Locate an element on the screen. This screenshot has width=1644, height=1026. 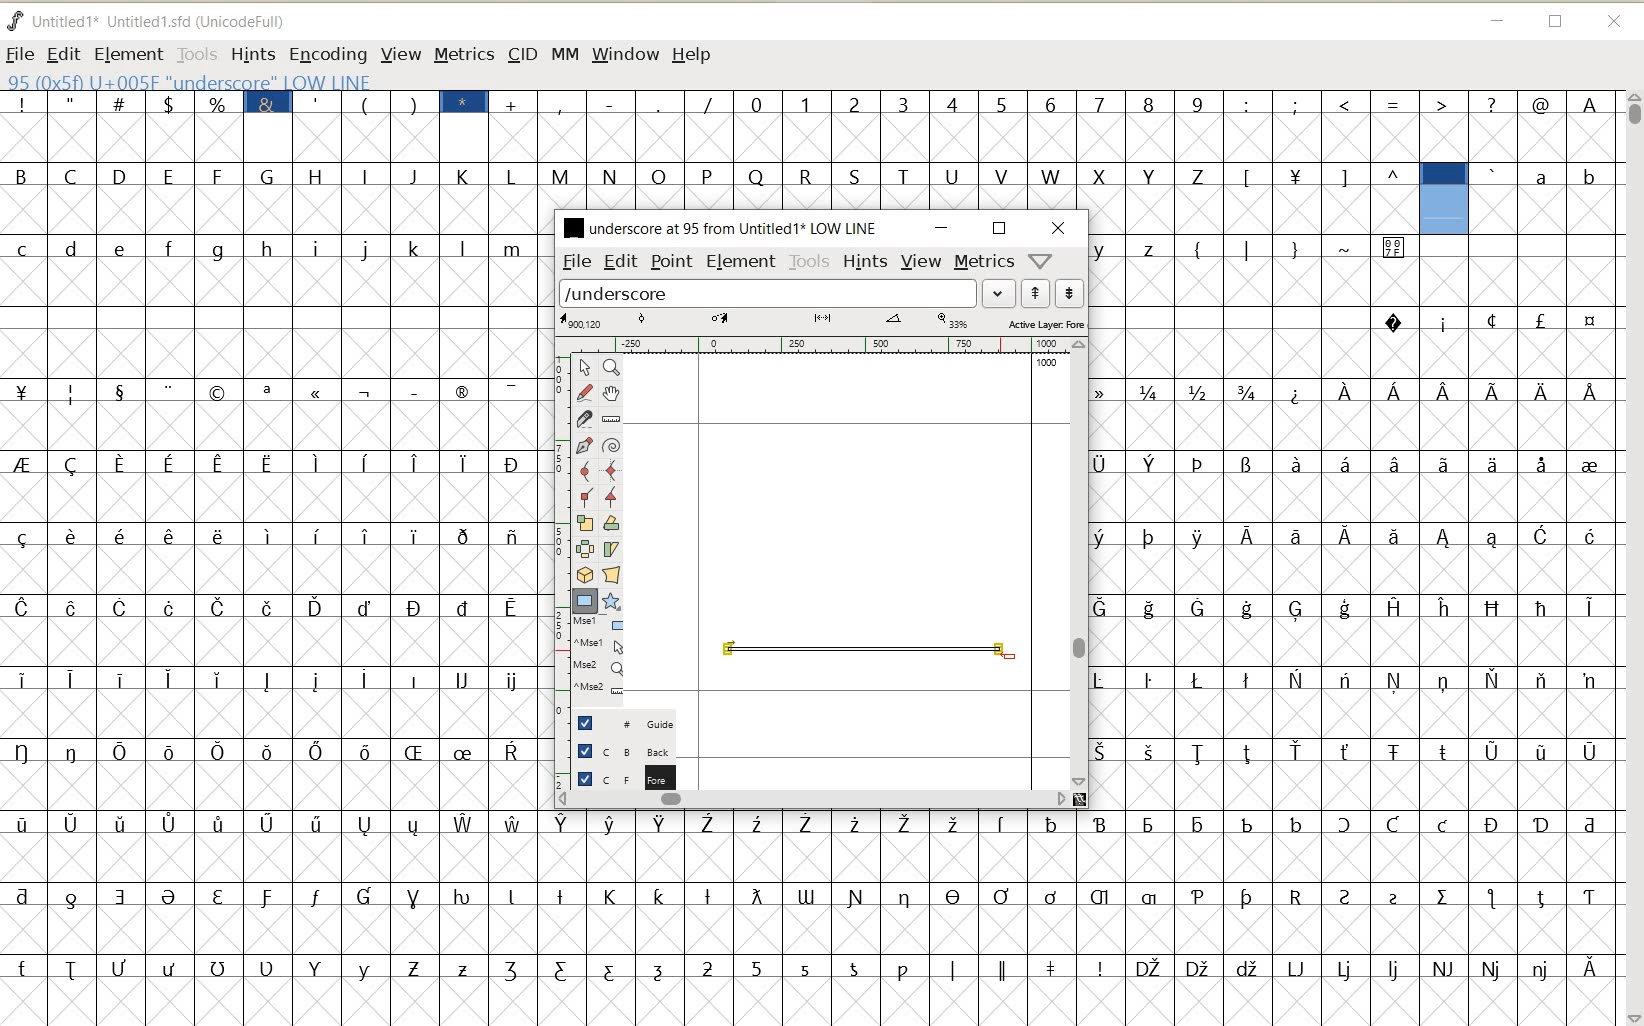
ELLIPSE TOOL/CURSOR POSITION is located at coordinates (1010, 657).